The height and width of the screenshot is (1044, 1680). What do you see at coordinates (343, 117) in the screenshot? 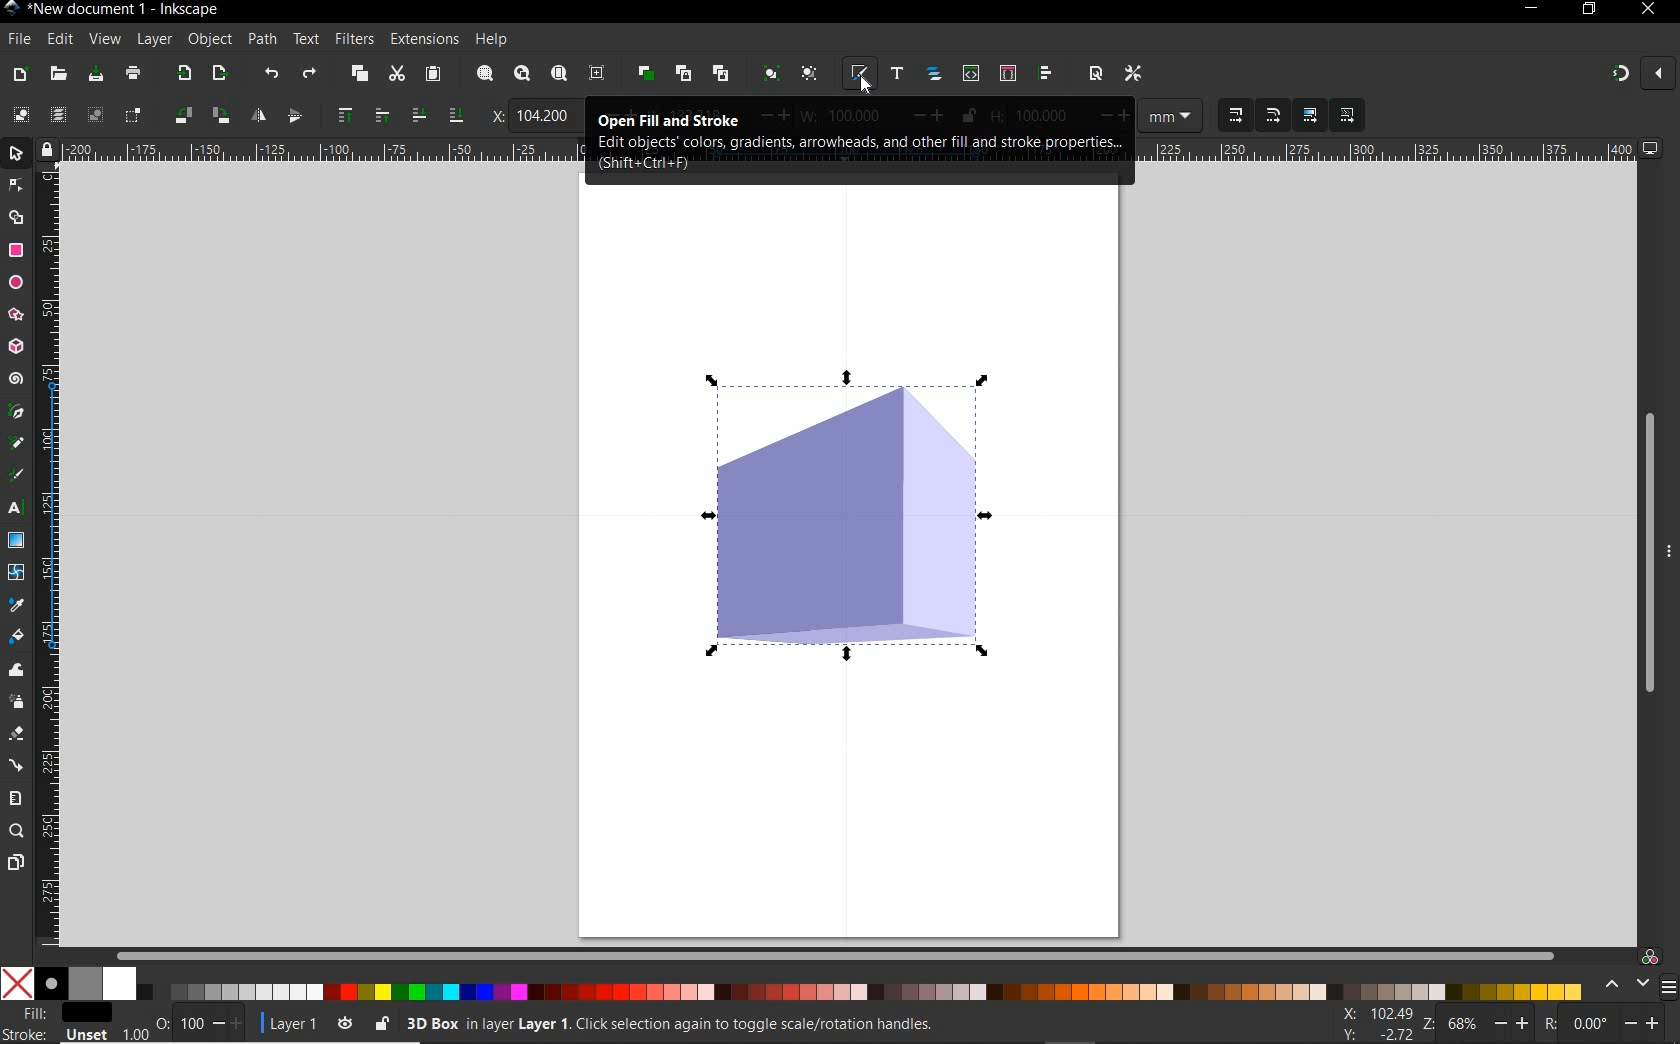
I see `RAISE SELECTION` at bounding box center [343, 117].